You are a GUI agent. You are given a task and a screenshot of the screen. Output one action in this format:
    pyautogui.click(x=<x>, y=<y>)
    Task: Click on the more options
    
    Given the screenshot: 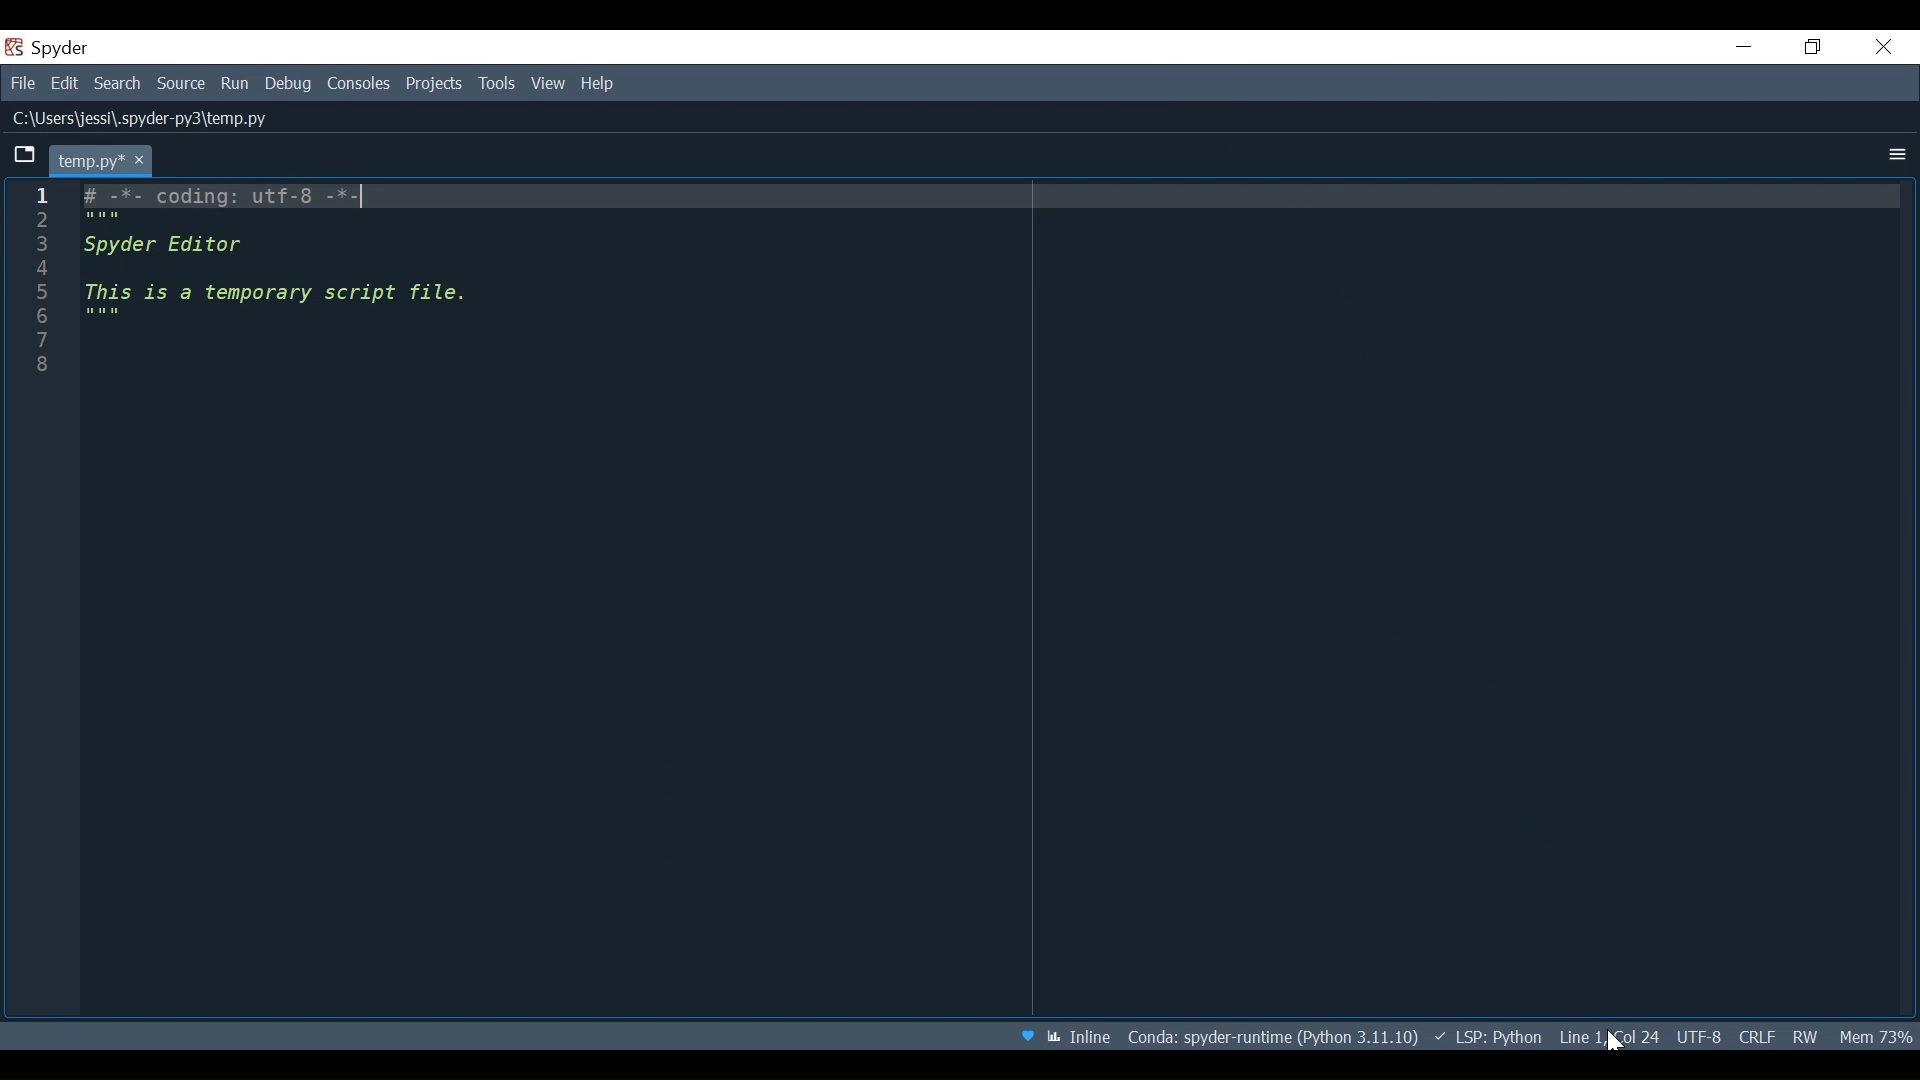 What is the action you would take?
    pyautogui.click(x=1898, y=155)
    